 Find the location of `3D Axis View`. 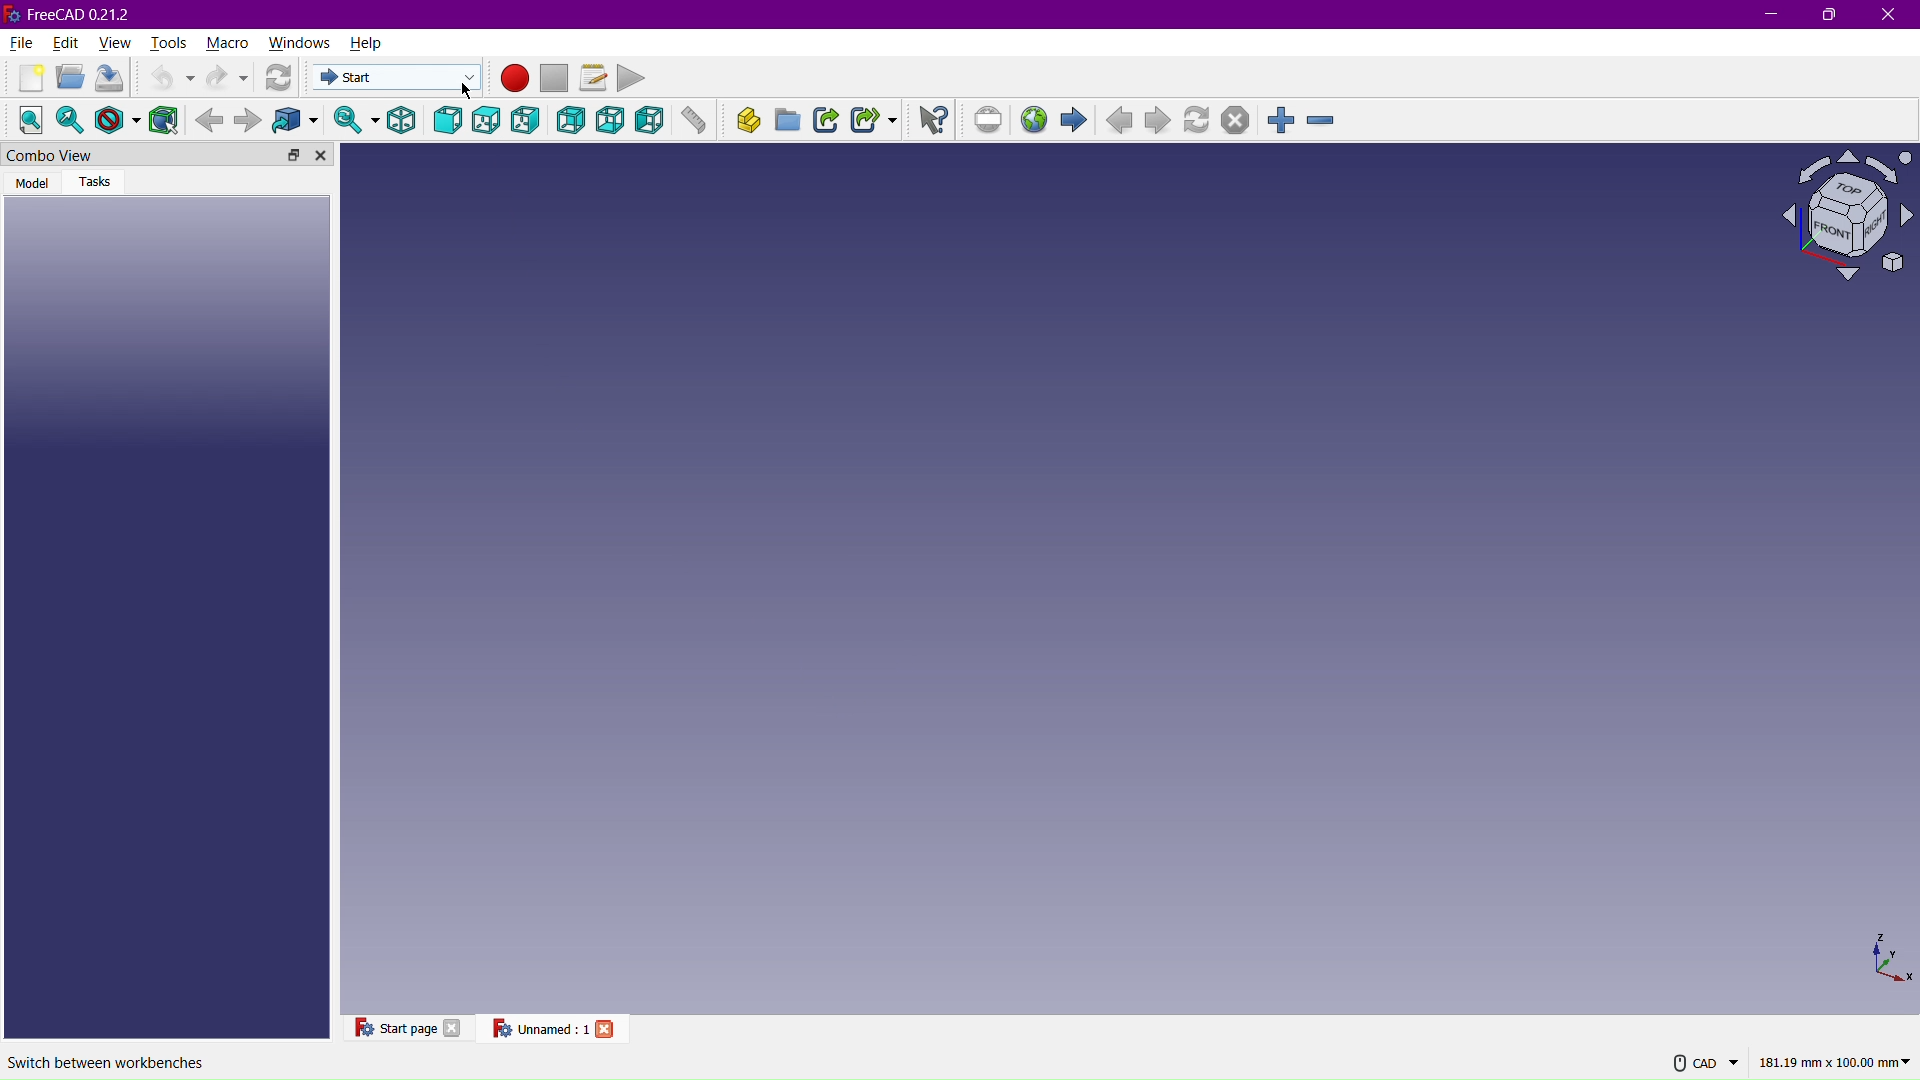

3D Axis View is located at coordinates (1889, 959).